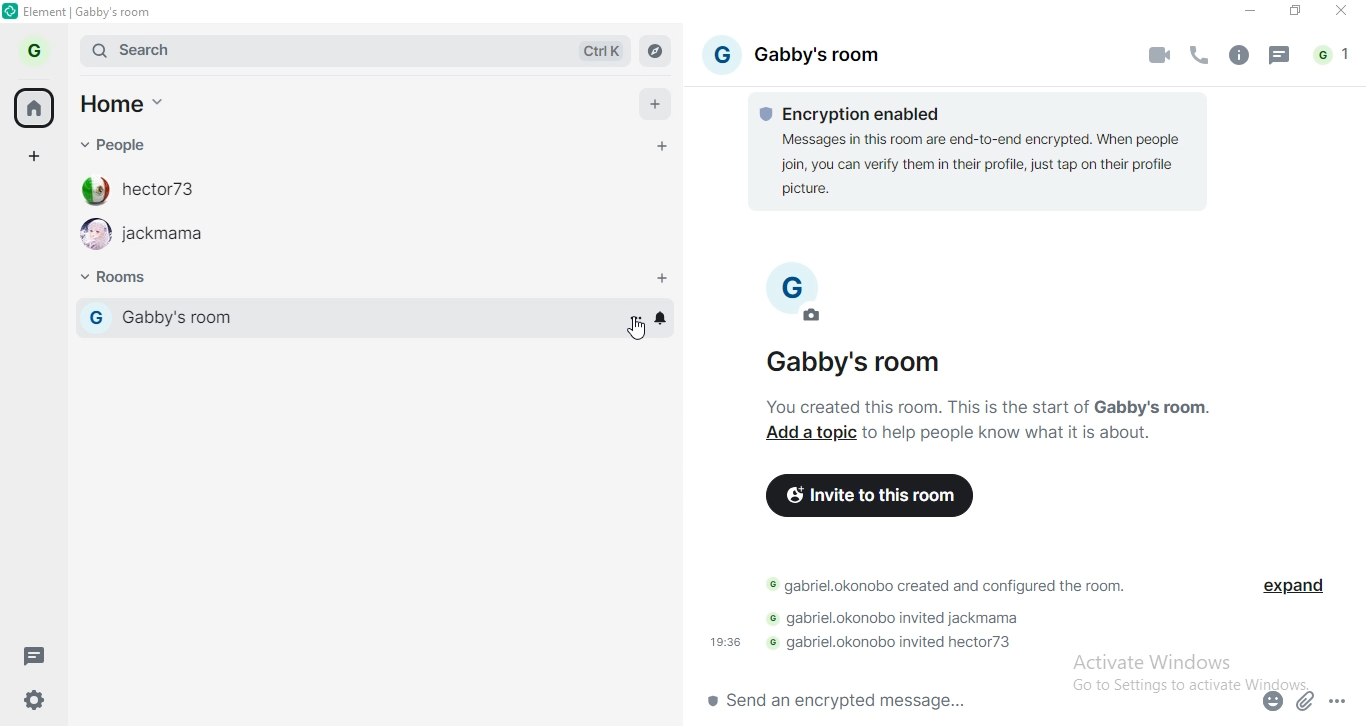 The height and width of the screenshot is (726, 1366). What do you see at coordinates (724, 56) in the screenshot?
I see `profile` at bounding box center [724, 56].